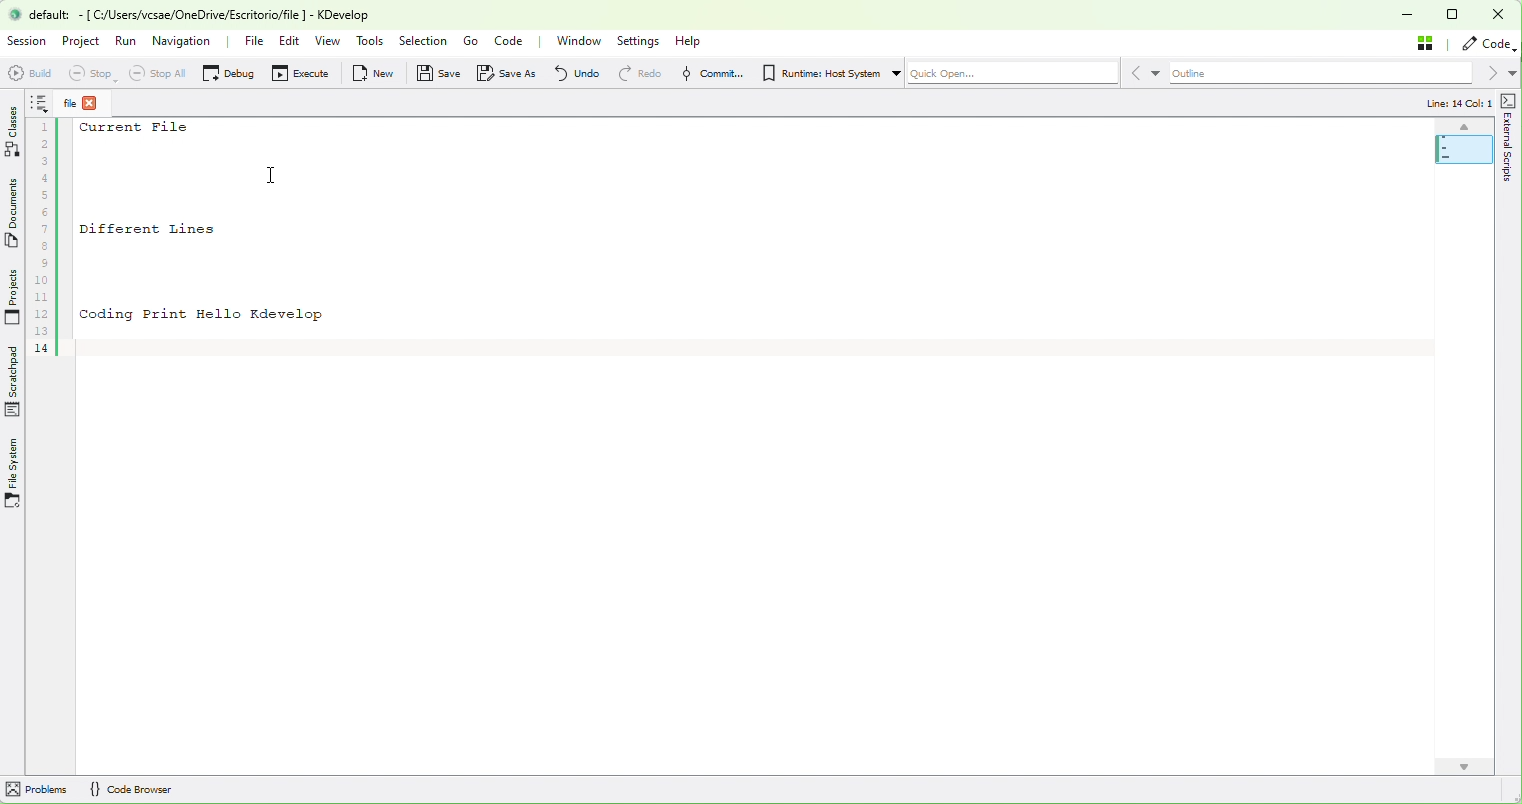 Image resolution: width=1522 pixels, height=804 pixels. Describe the element at coordinates (91, 103) in the screenshot. I see `close tab` at that location.